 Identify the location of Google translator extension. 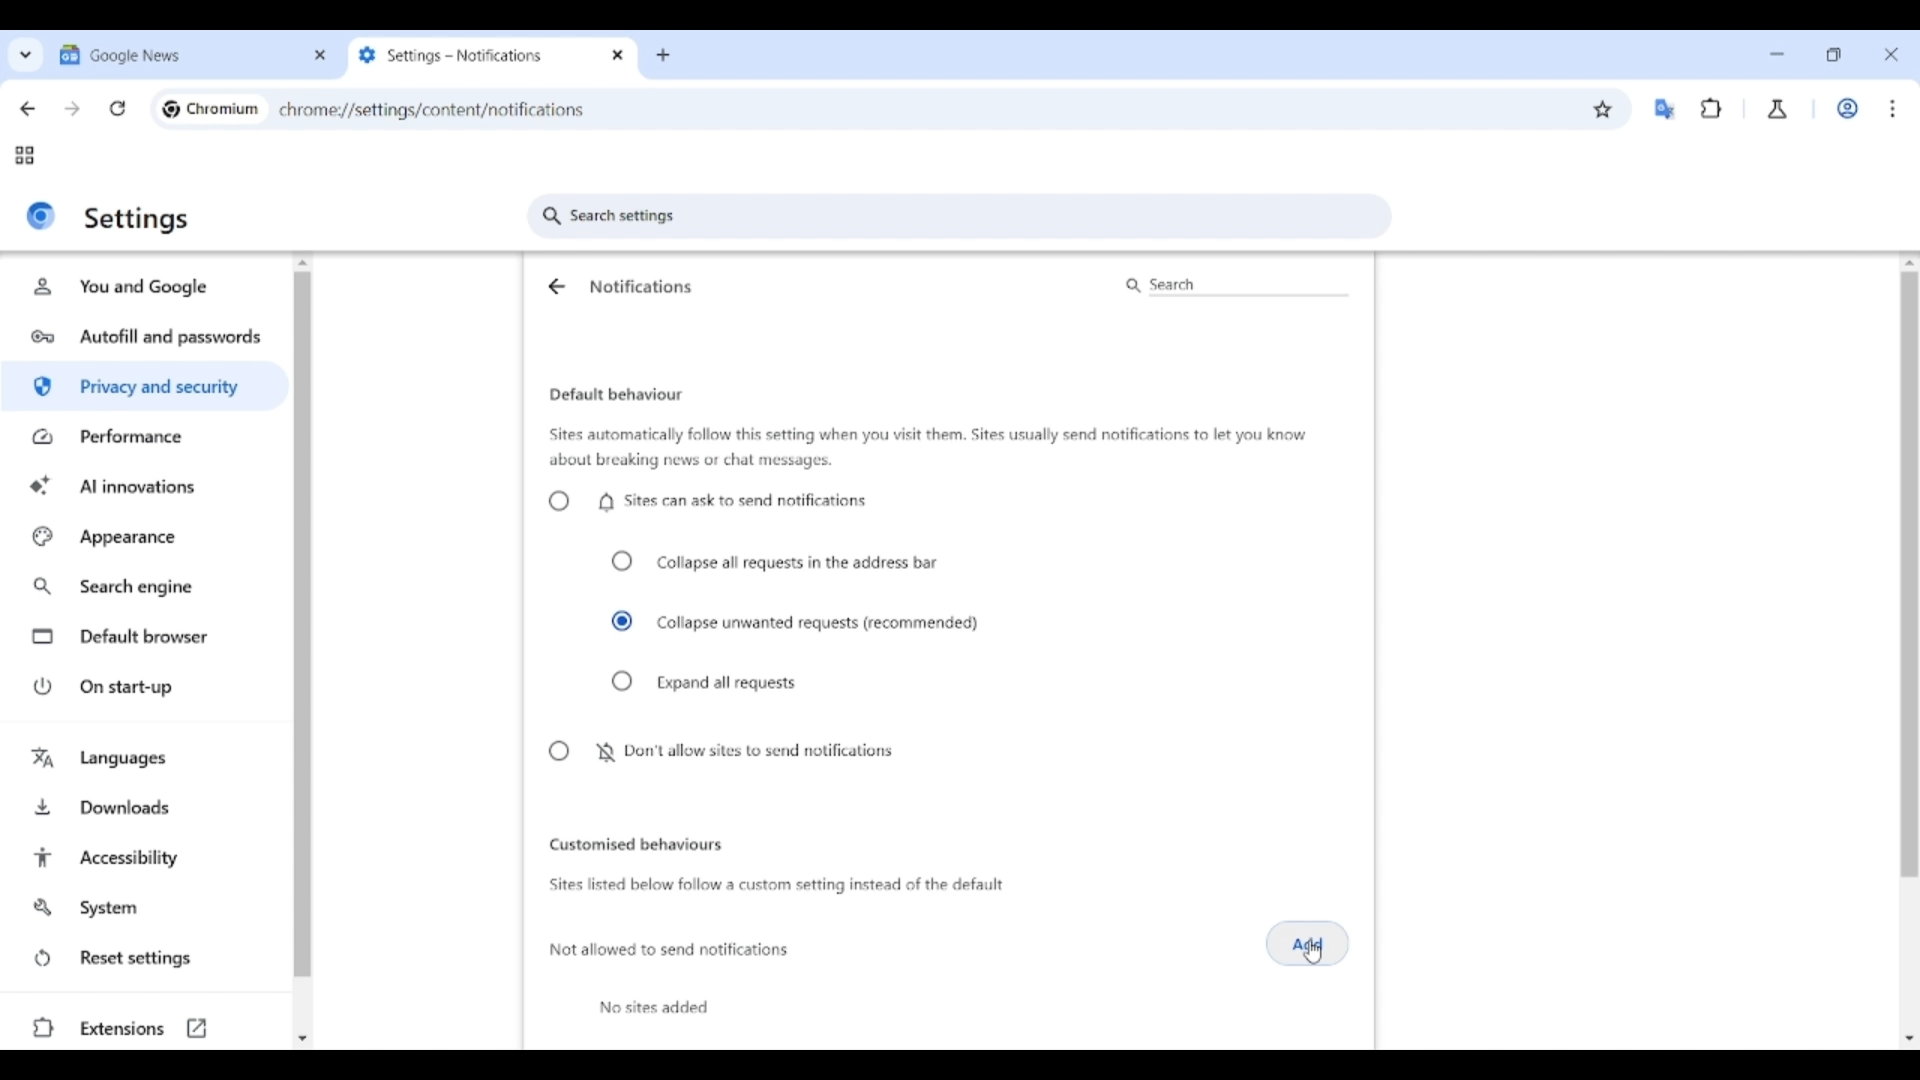
(1664, 109).